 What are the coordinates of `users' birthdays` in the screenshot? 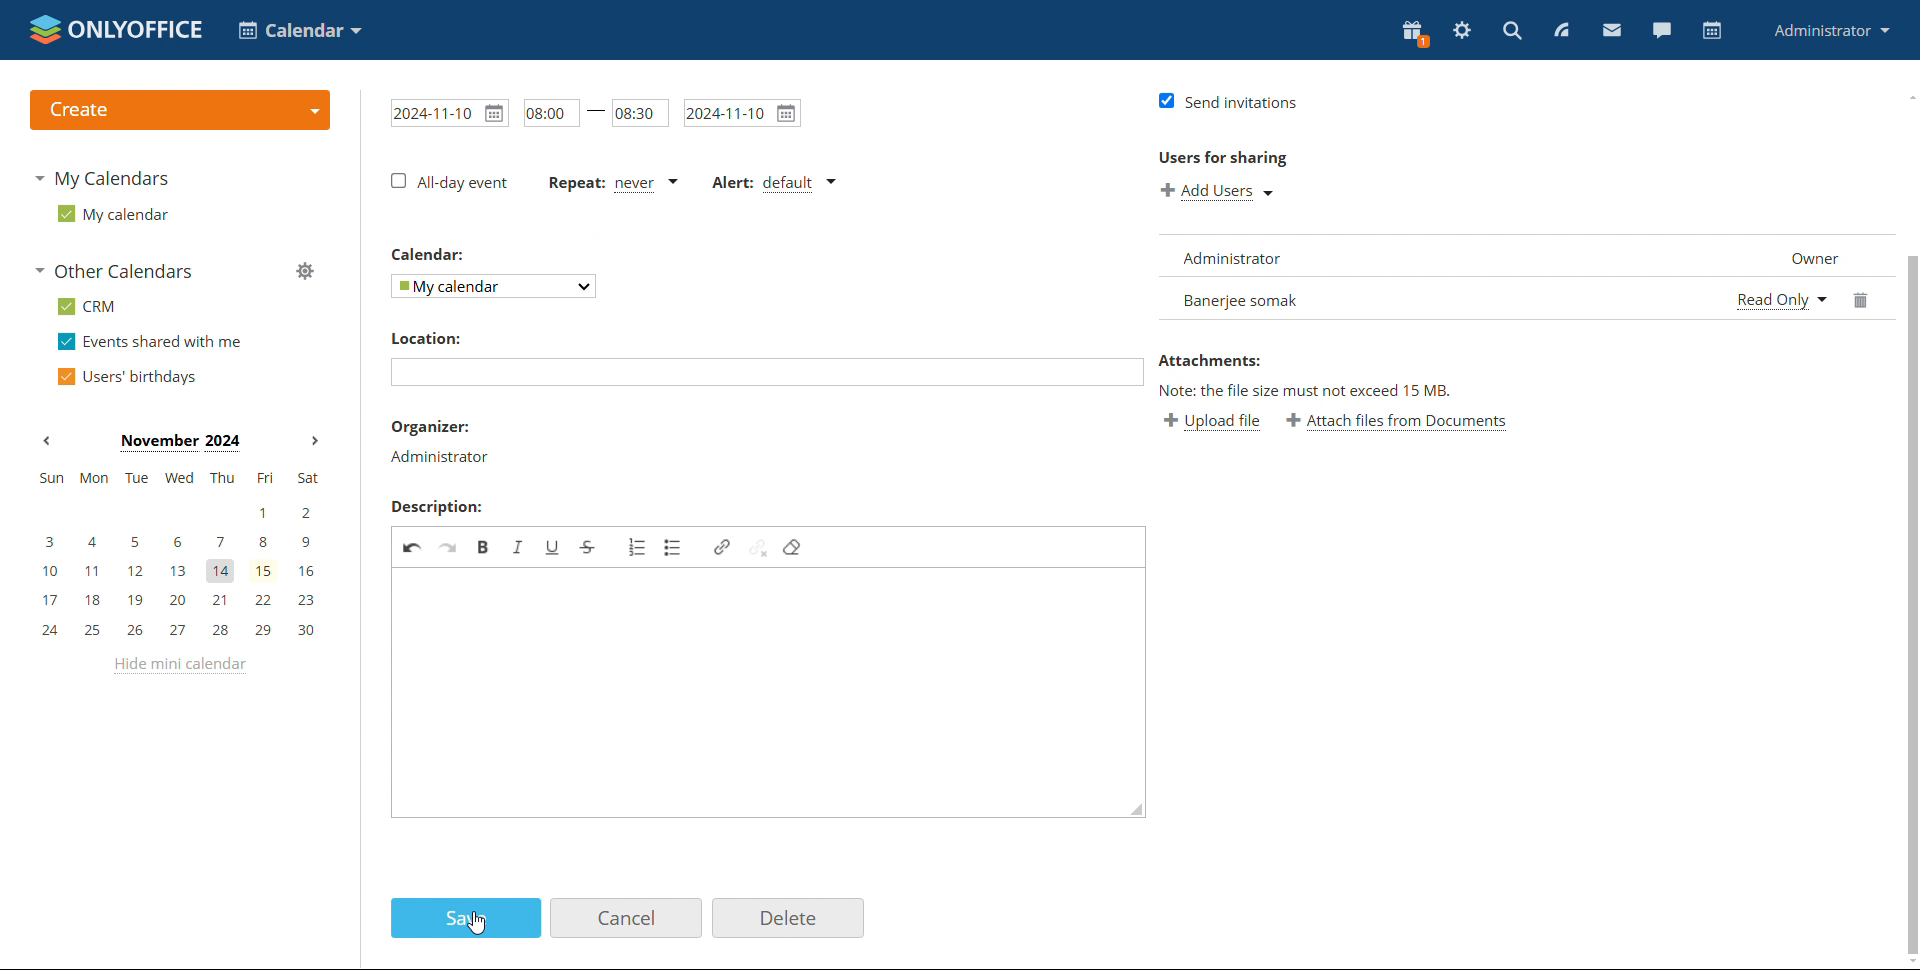 It's located at (126, 376).